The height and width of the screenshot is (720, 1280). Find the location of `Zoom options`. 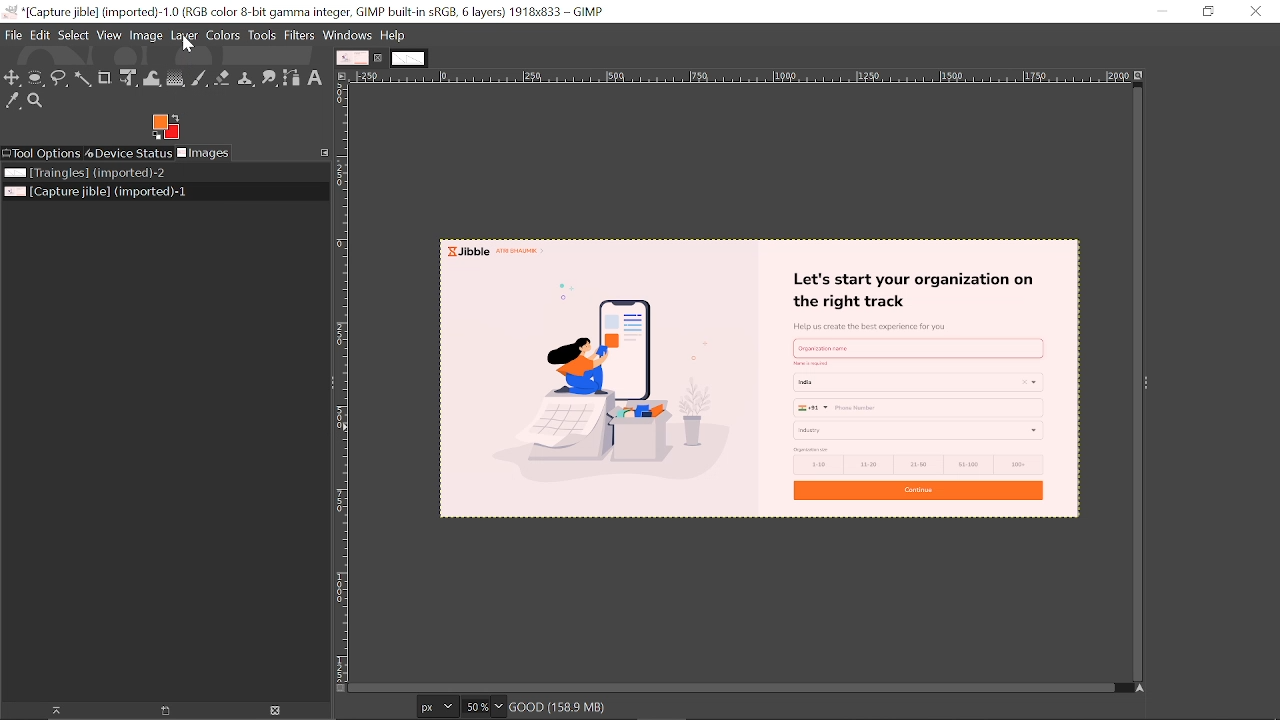

Zoom options is located at coordinates (501, 706).